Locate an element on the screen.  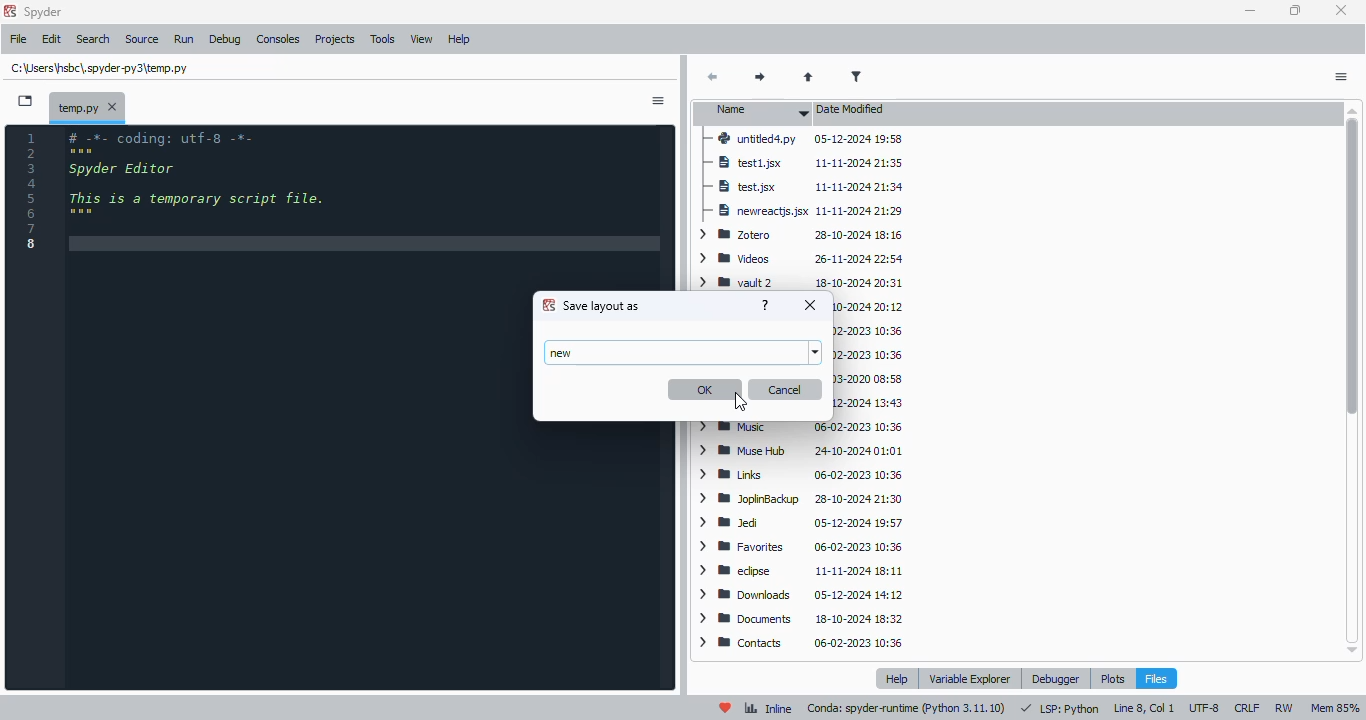
logo is located at coordinates (9, 11).